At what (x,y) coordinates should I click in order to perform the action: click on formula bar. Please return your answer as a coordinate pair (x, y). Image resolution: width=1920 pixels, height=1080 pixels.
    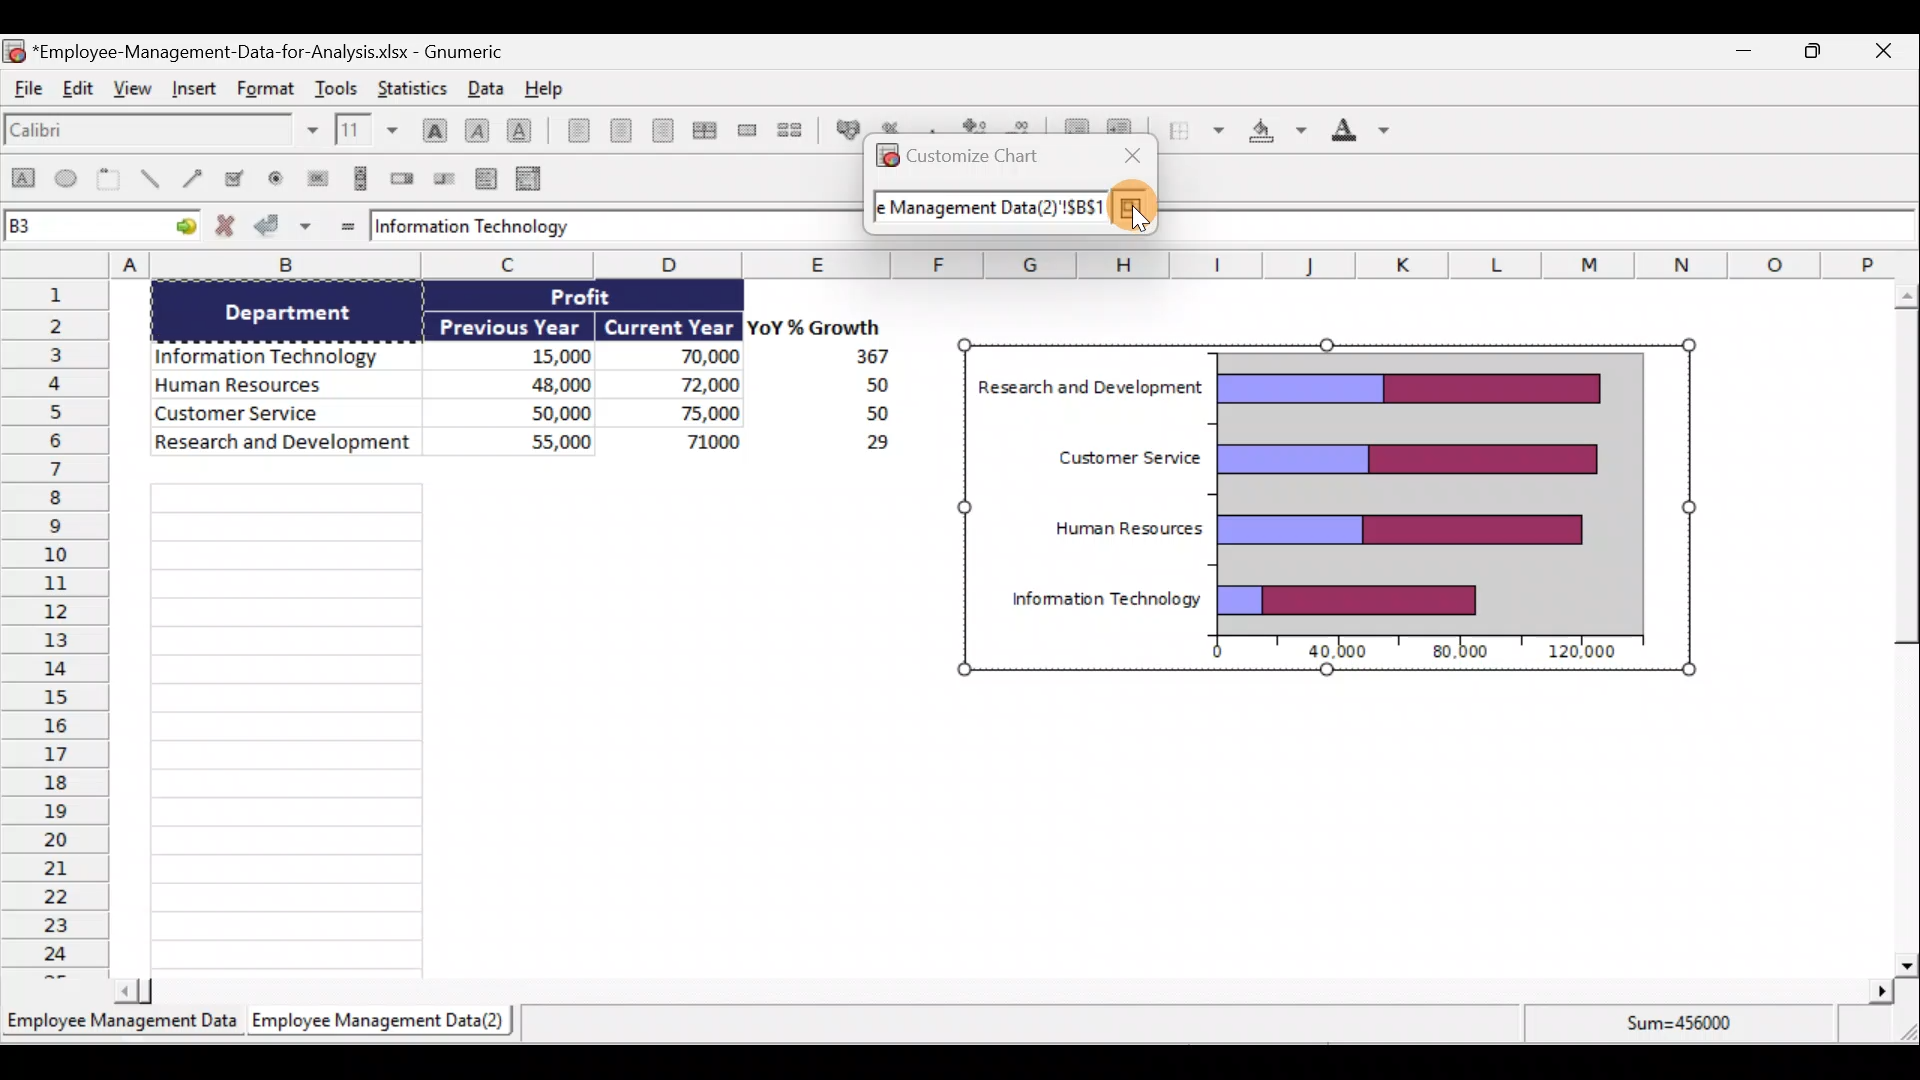
    Looking at the image, I should click on (583, 225).